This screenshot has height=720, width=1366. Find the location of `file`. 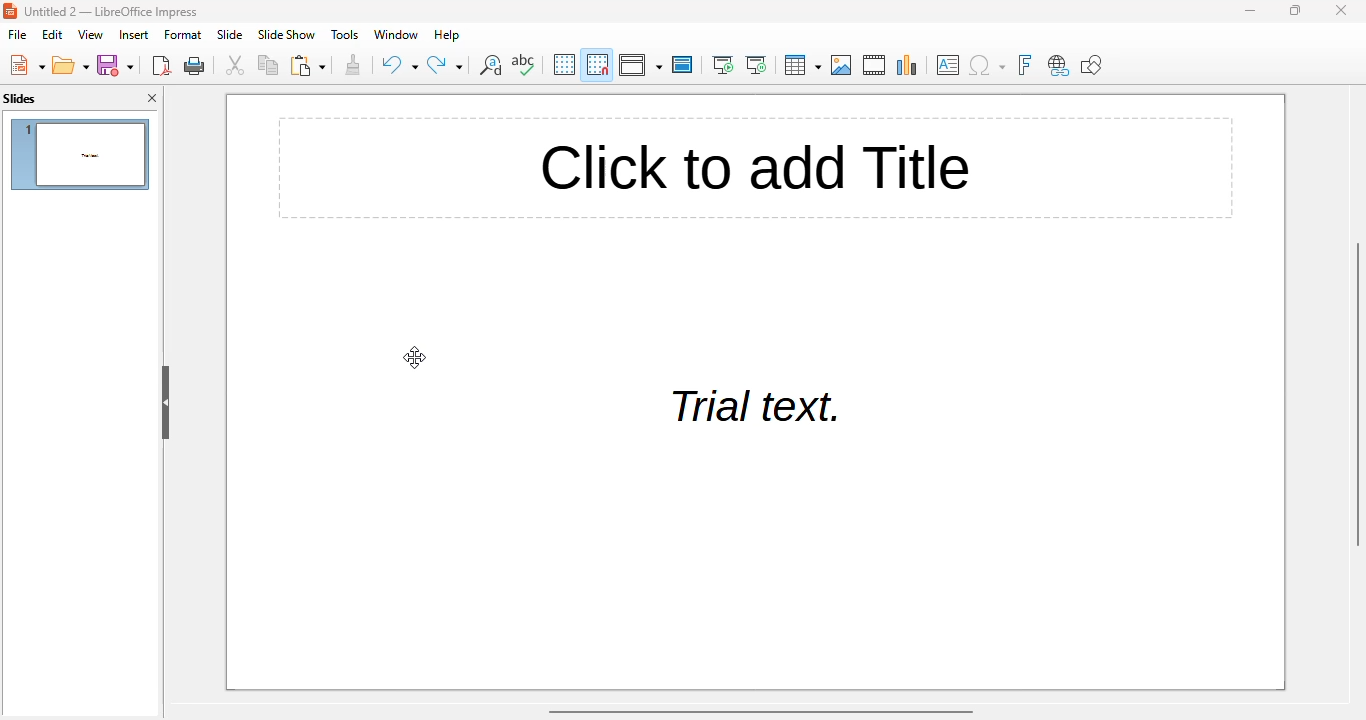

file is located at coordinates (17, 34).